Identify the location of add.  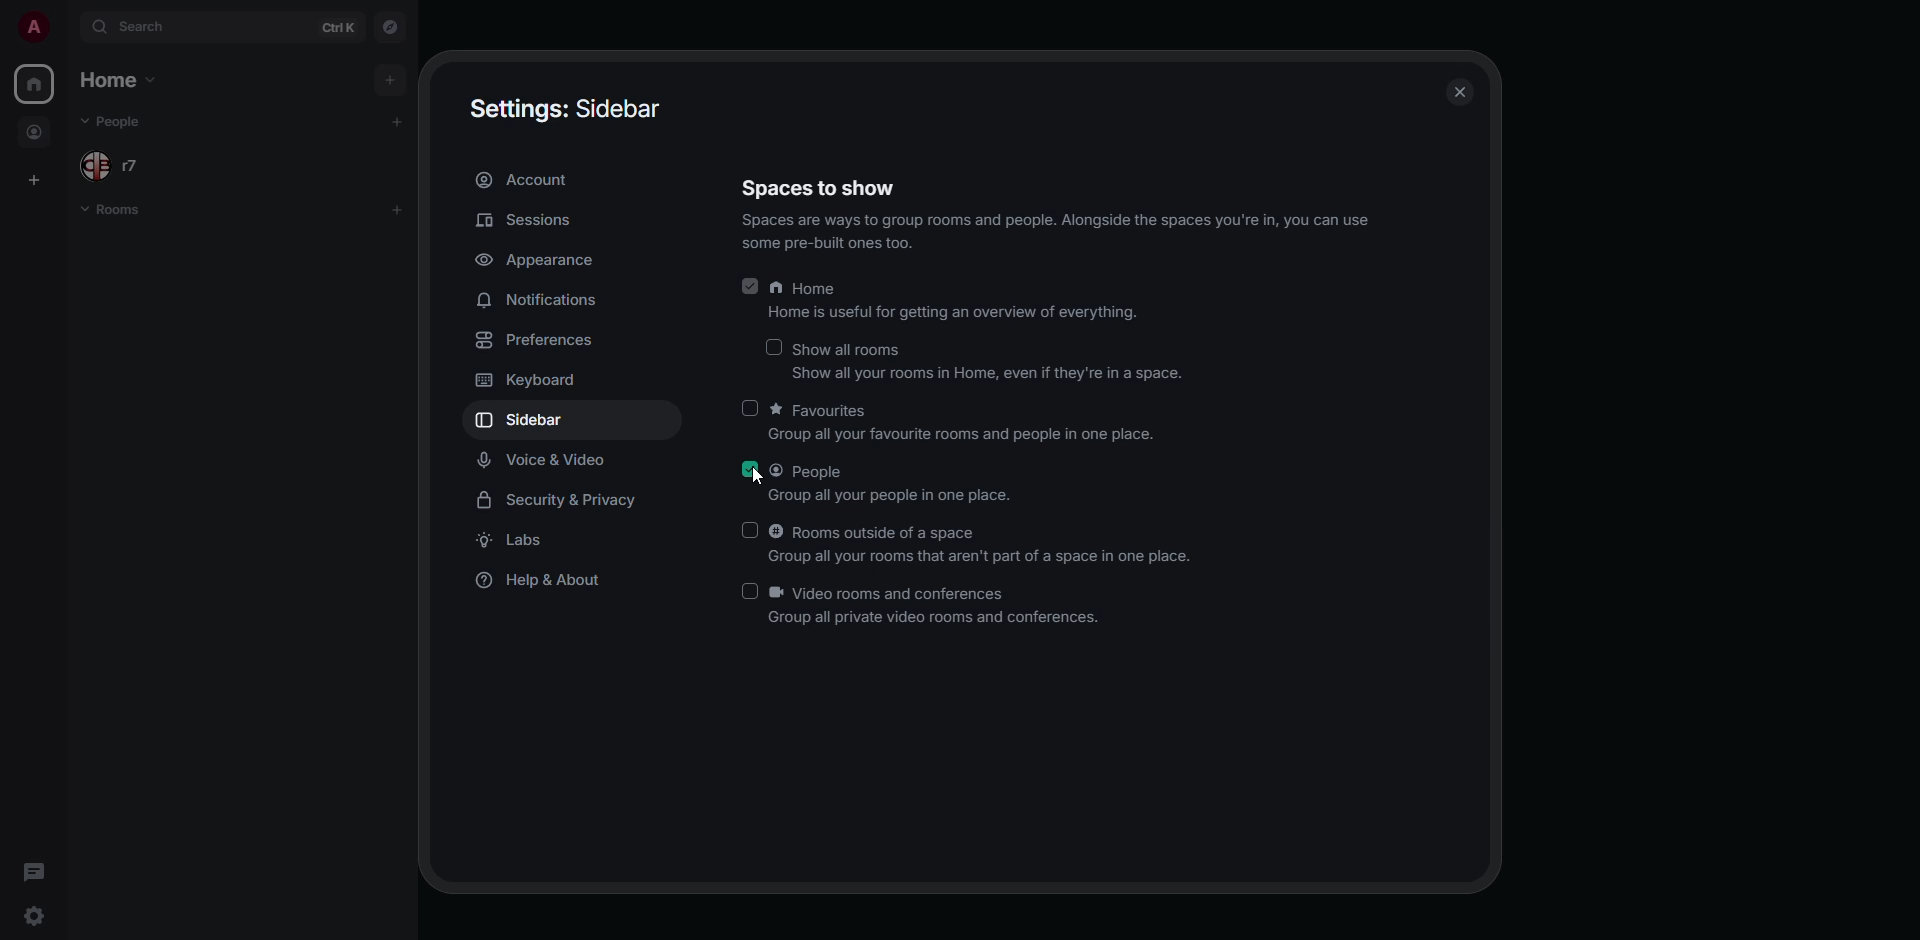
(403, 207).